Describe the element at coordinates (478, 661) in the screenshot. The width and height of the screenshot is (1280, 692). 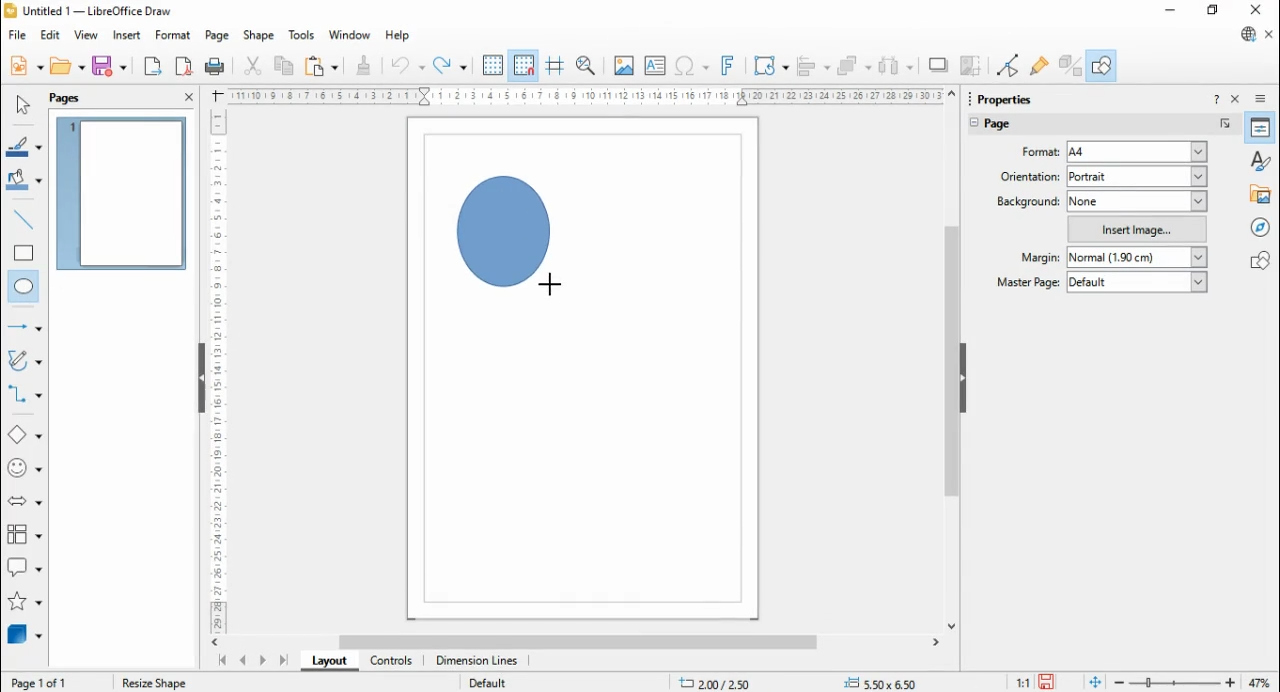
I see `dimension lines` at that location.